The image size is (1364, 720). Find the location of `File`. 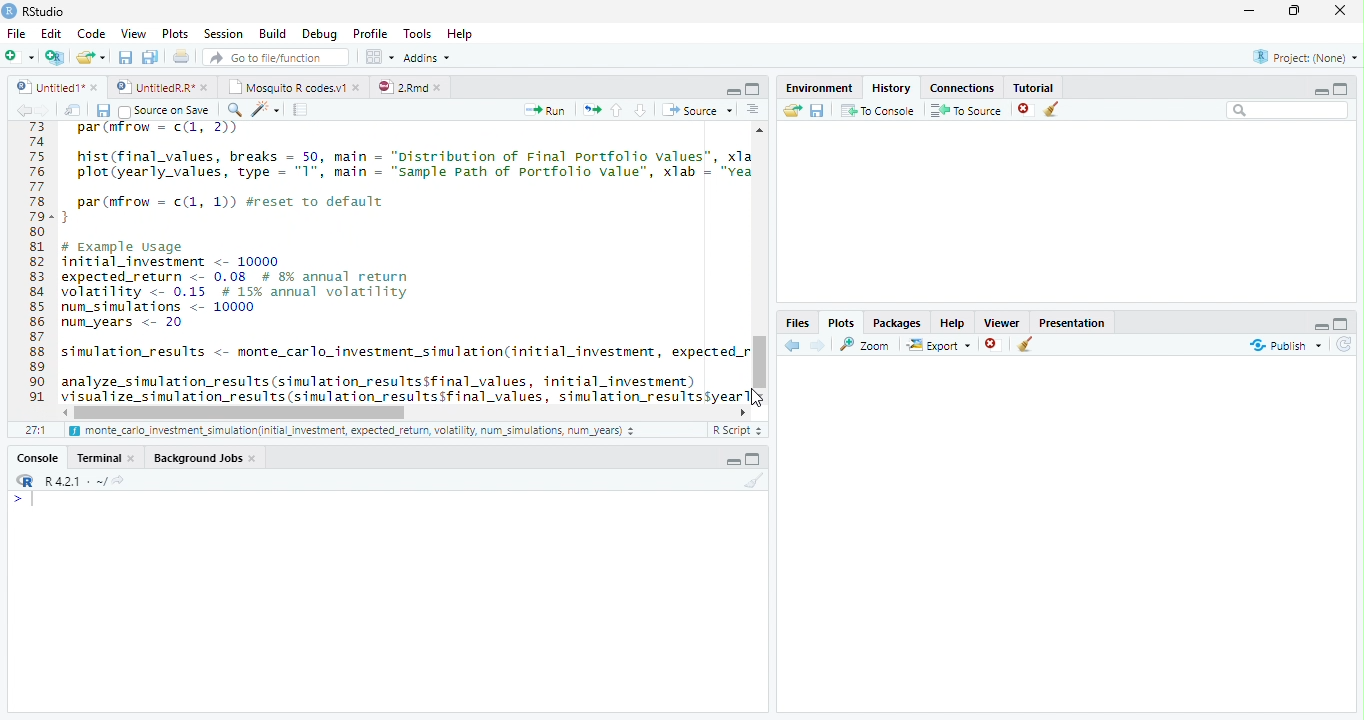

File is located at coordinates (15, 33).